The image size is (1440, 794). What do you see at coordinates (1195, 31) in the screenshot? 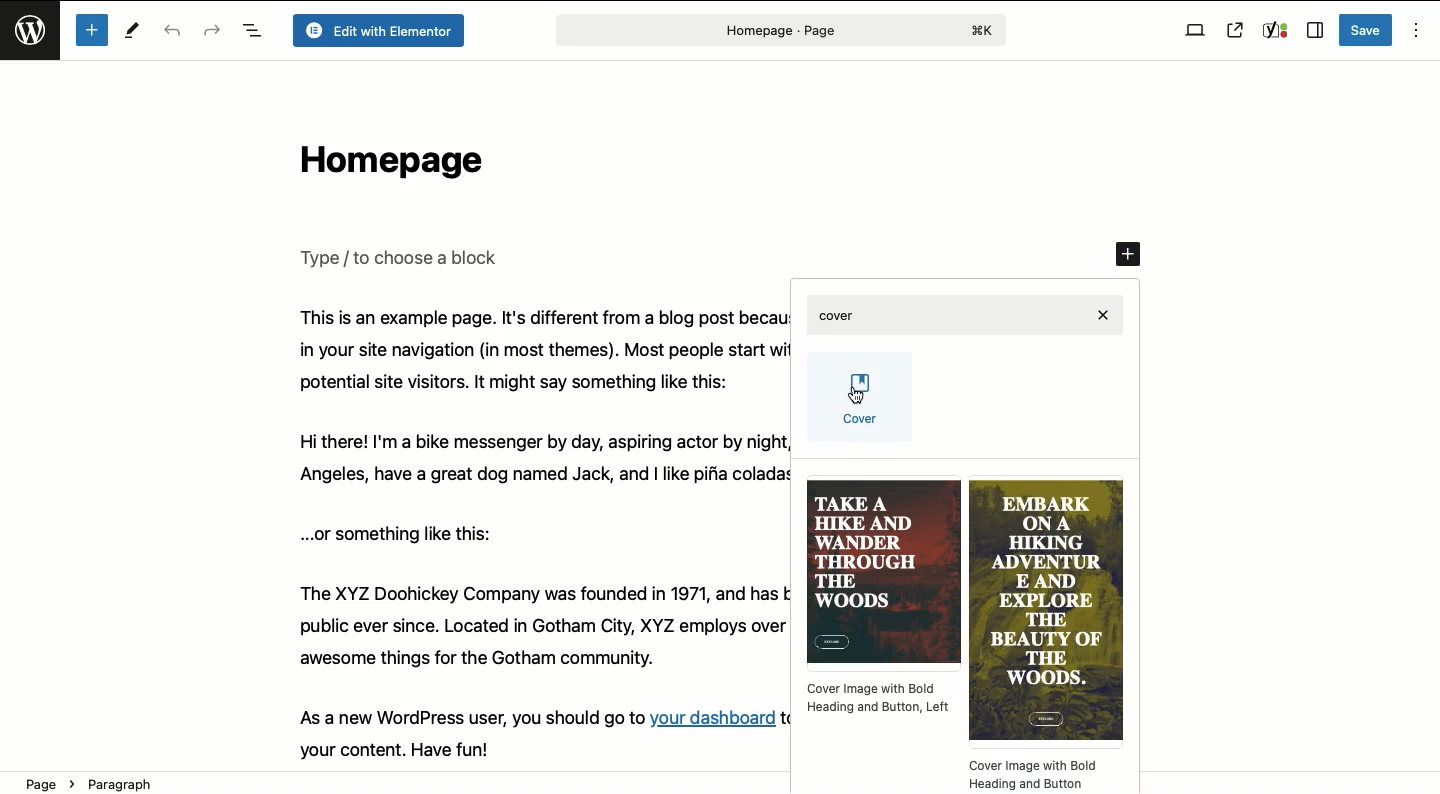
I see `View` at bounding box center [1195, 31].